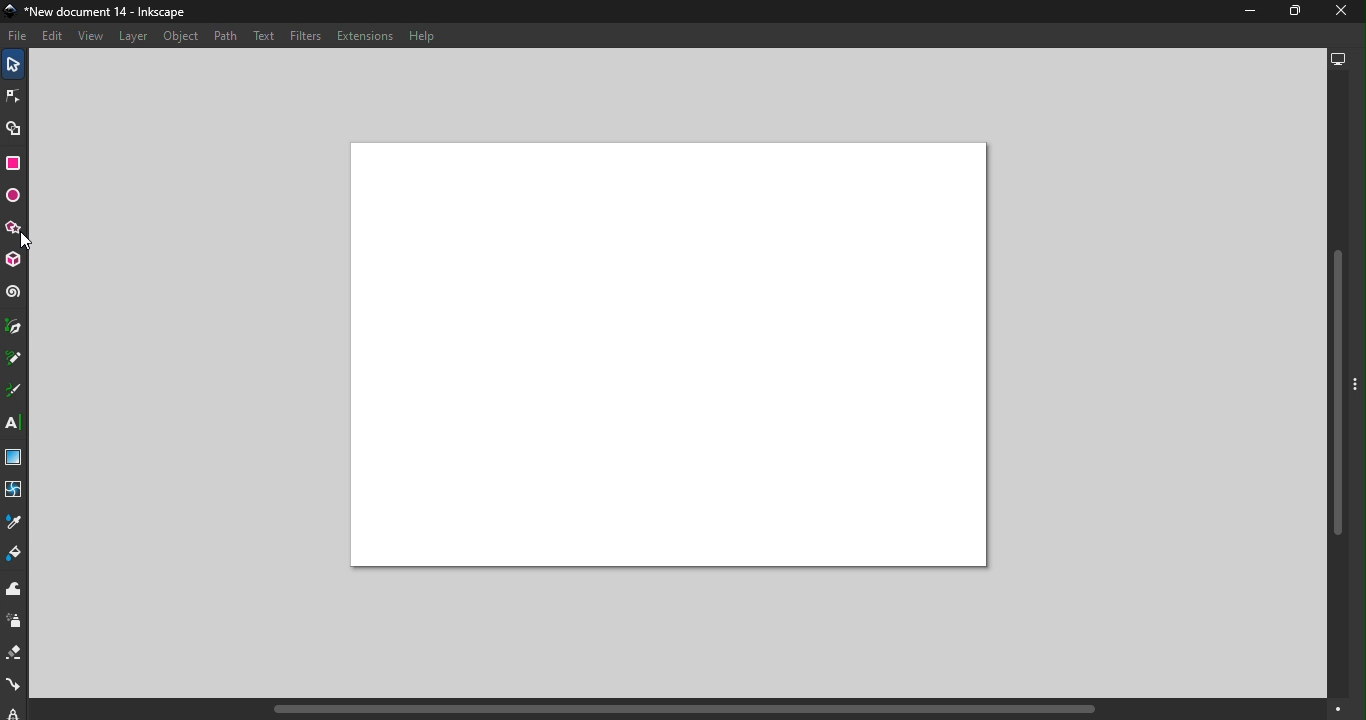 The width and height of the screenshot is (1366, 720). I want to click on Toggle command panel, so click(1358, 398).